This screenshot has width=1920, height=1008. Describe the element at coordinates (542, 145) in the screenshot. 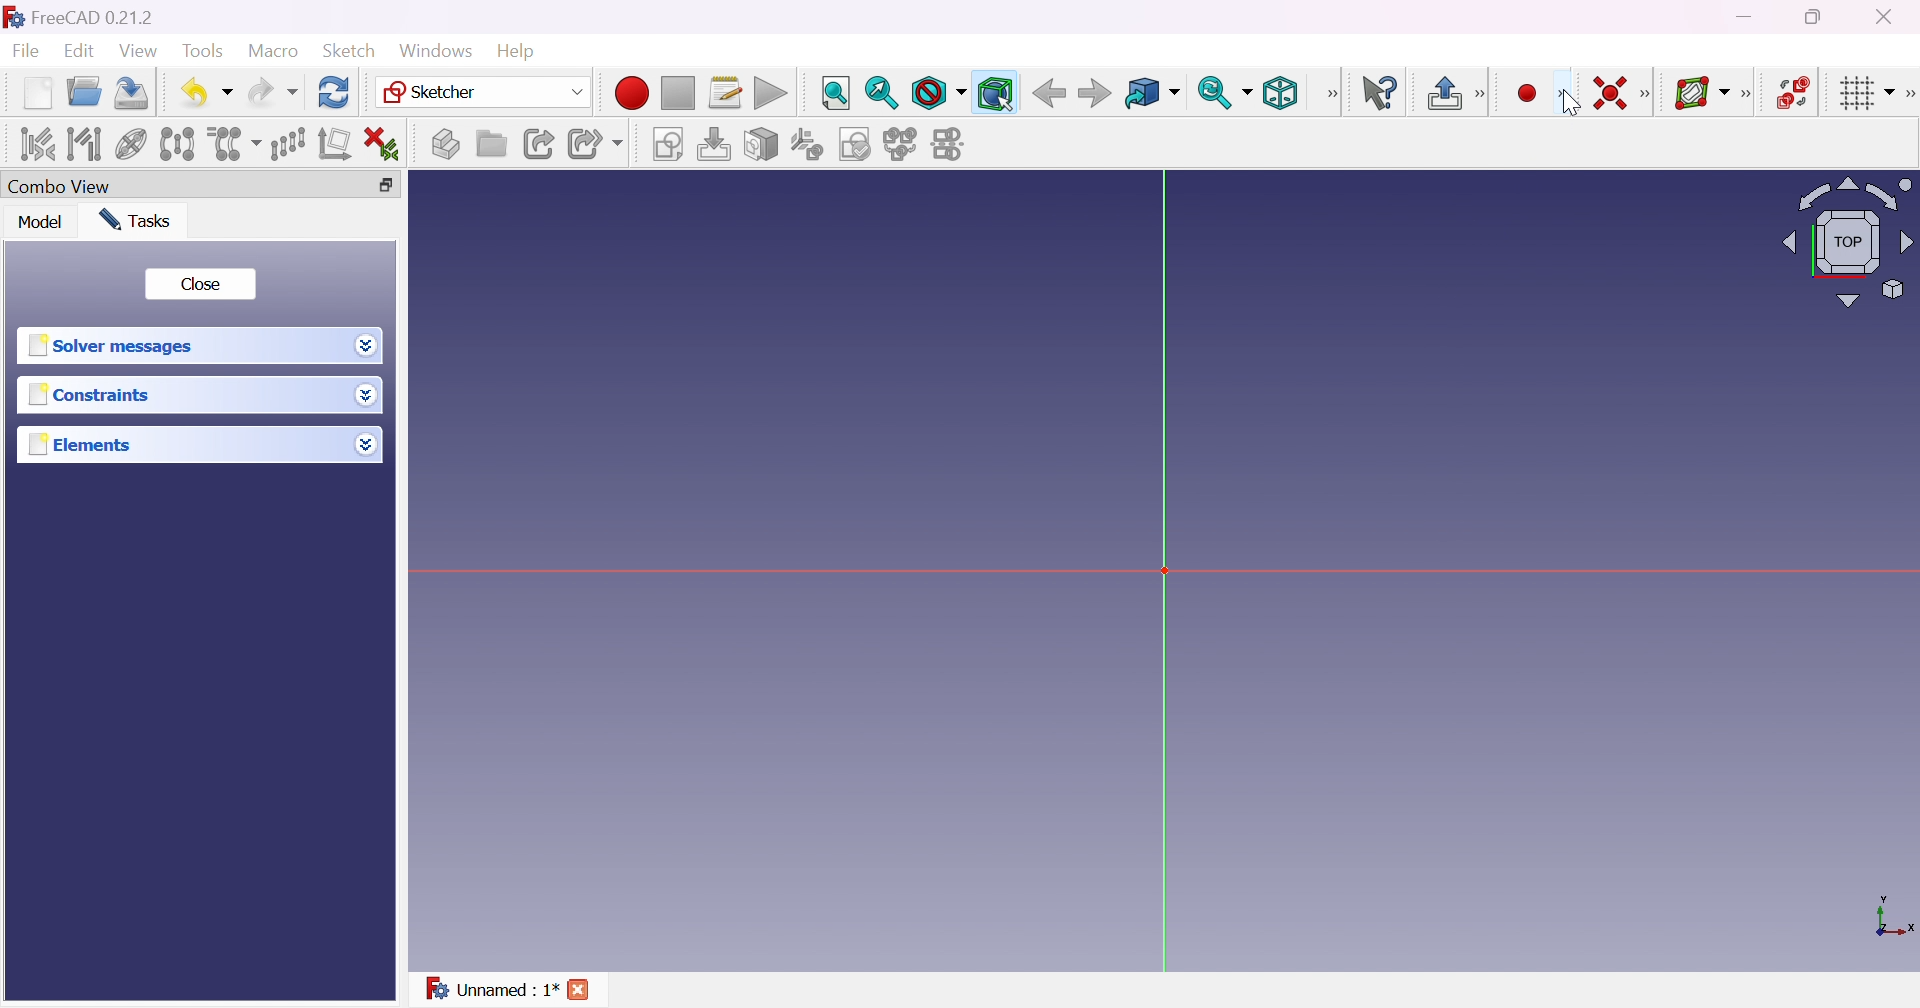

I see `Make link` at that location.